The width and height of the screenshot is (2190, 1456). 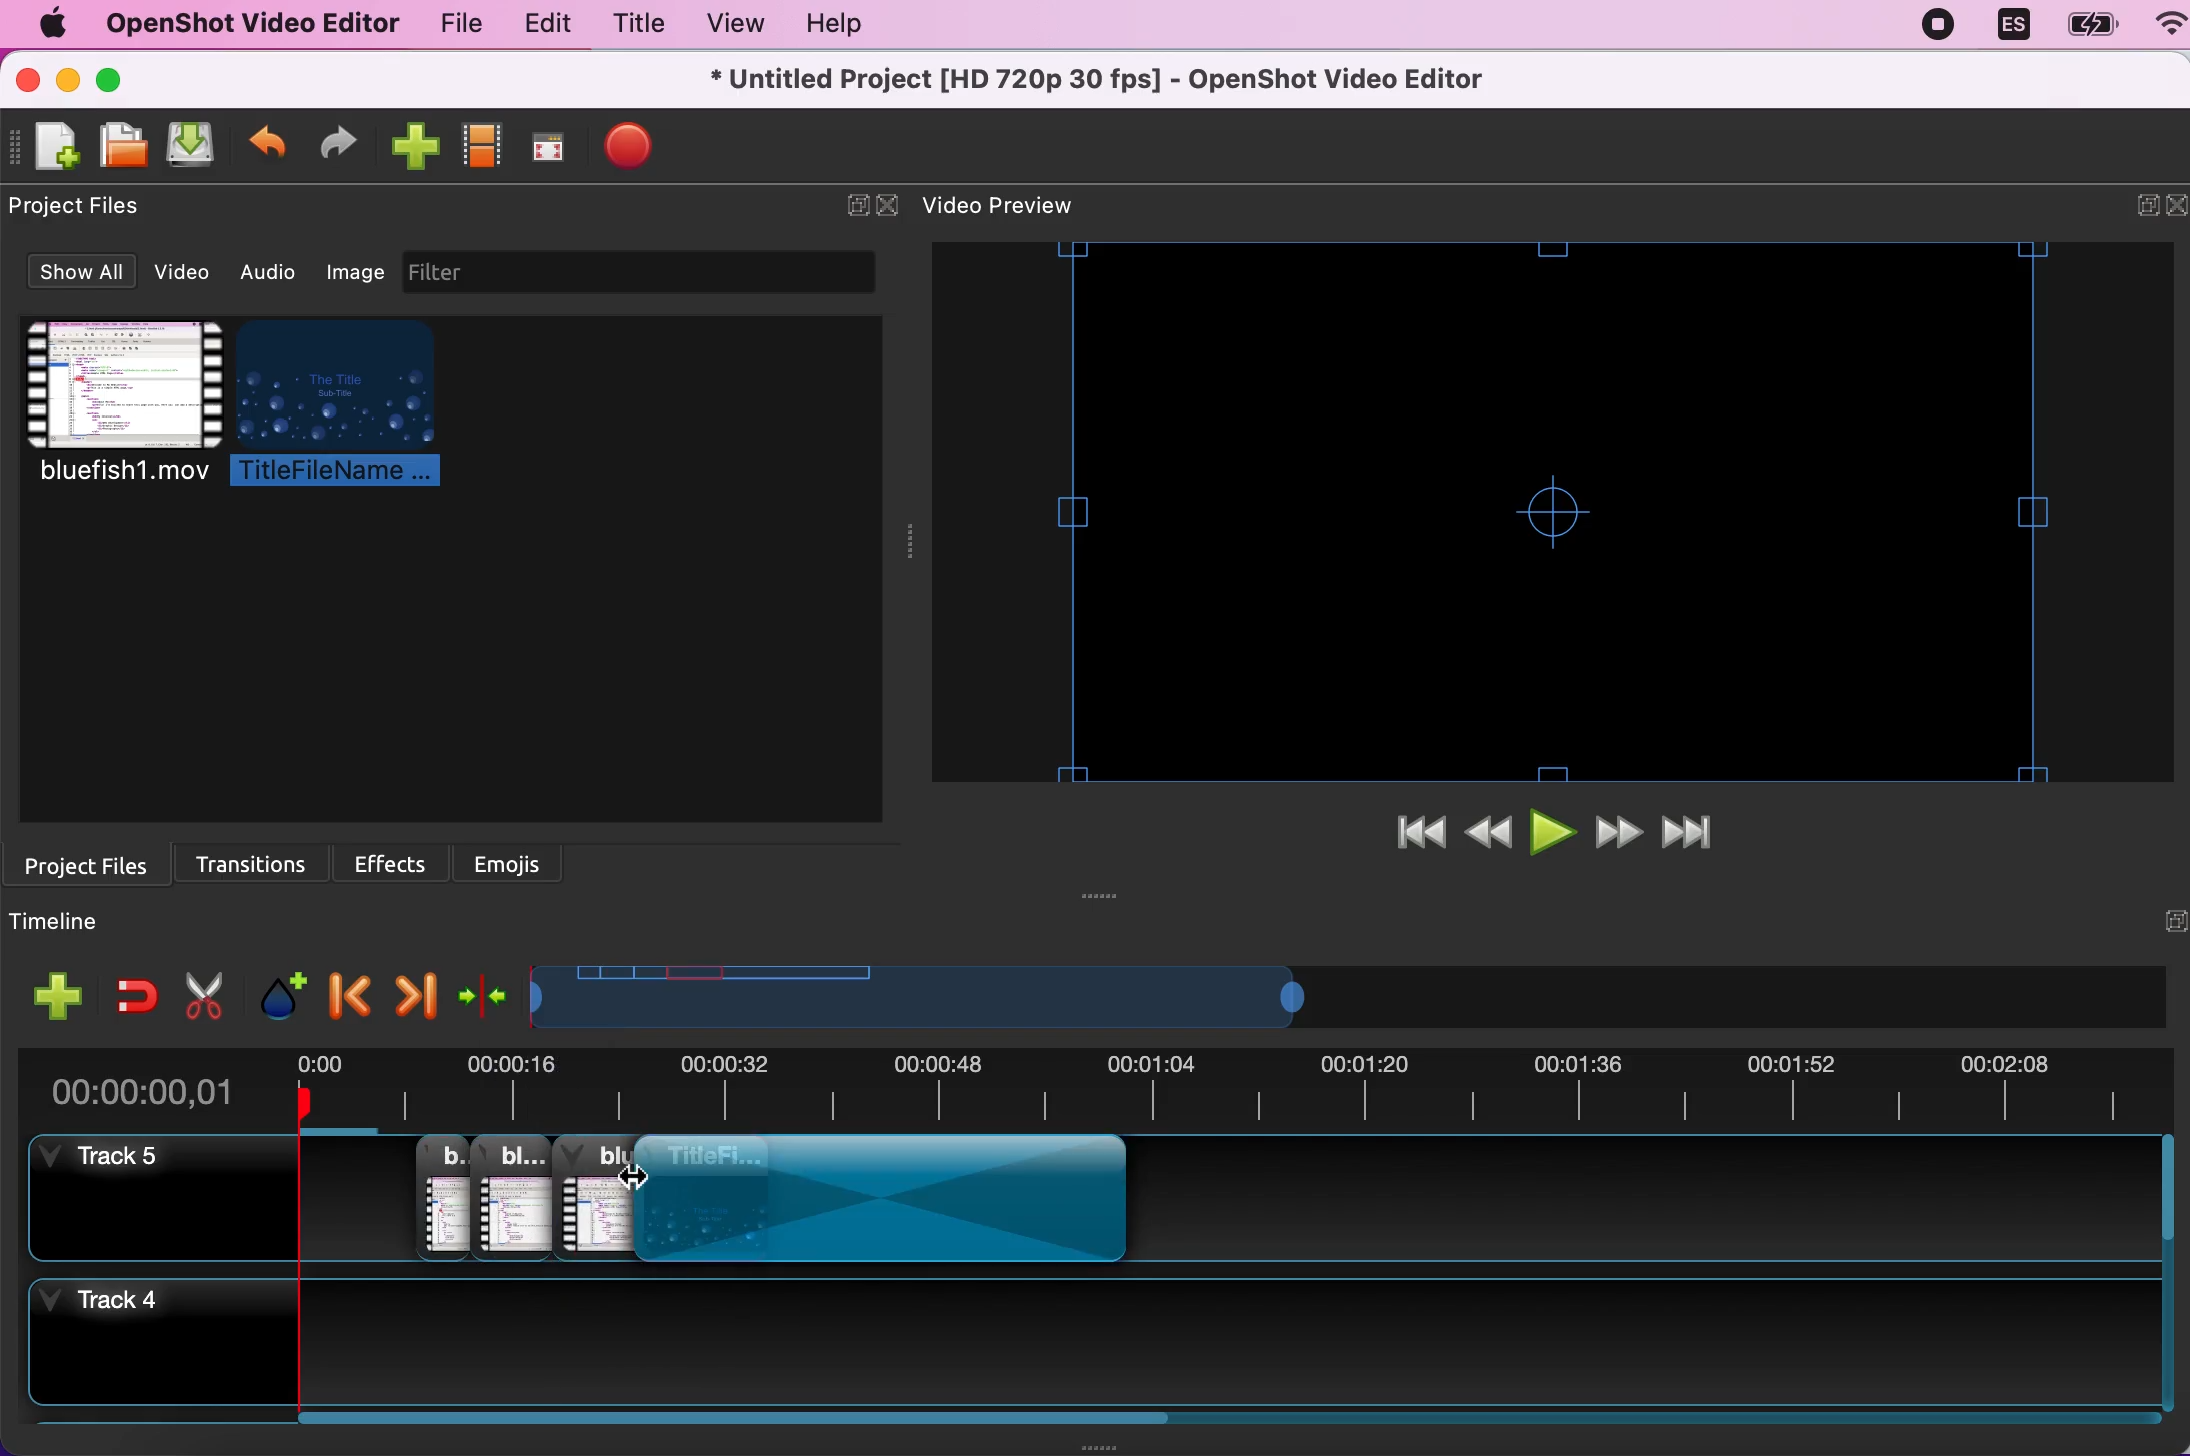 What do you see at coordinates (2164, 922) in the screenshot?
I see `hide/expand` at bounding box center [2164, 922].